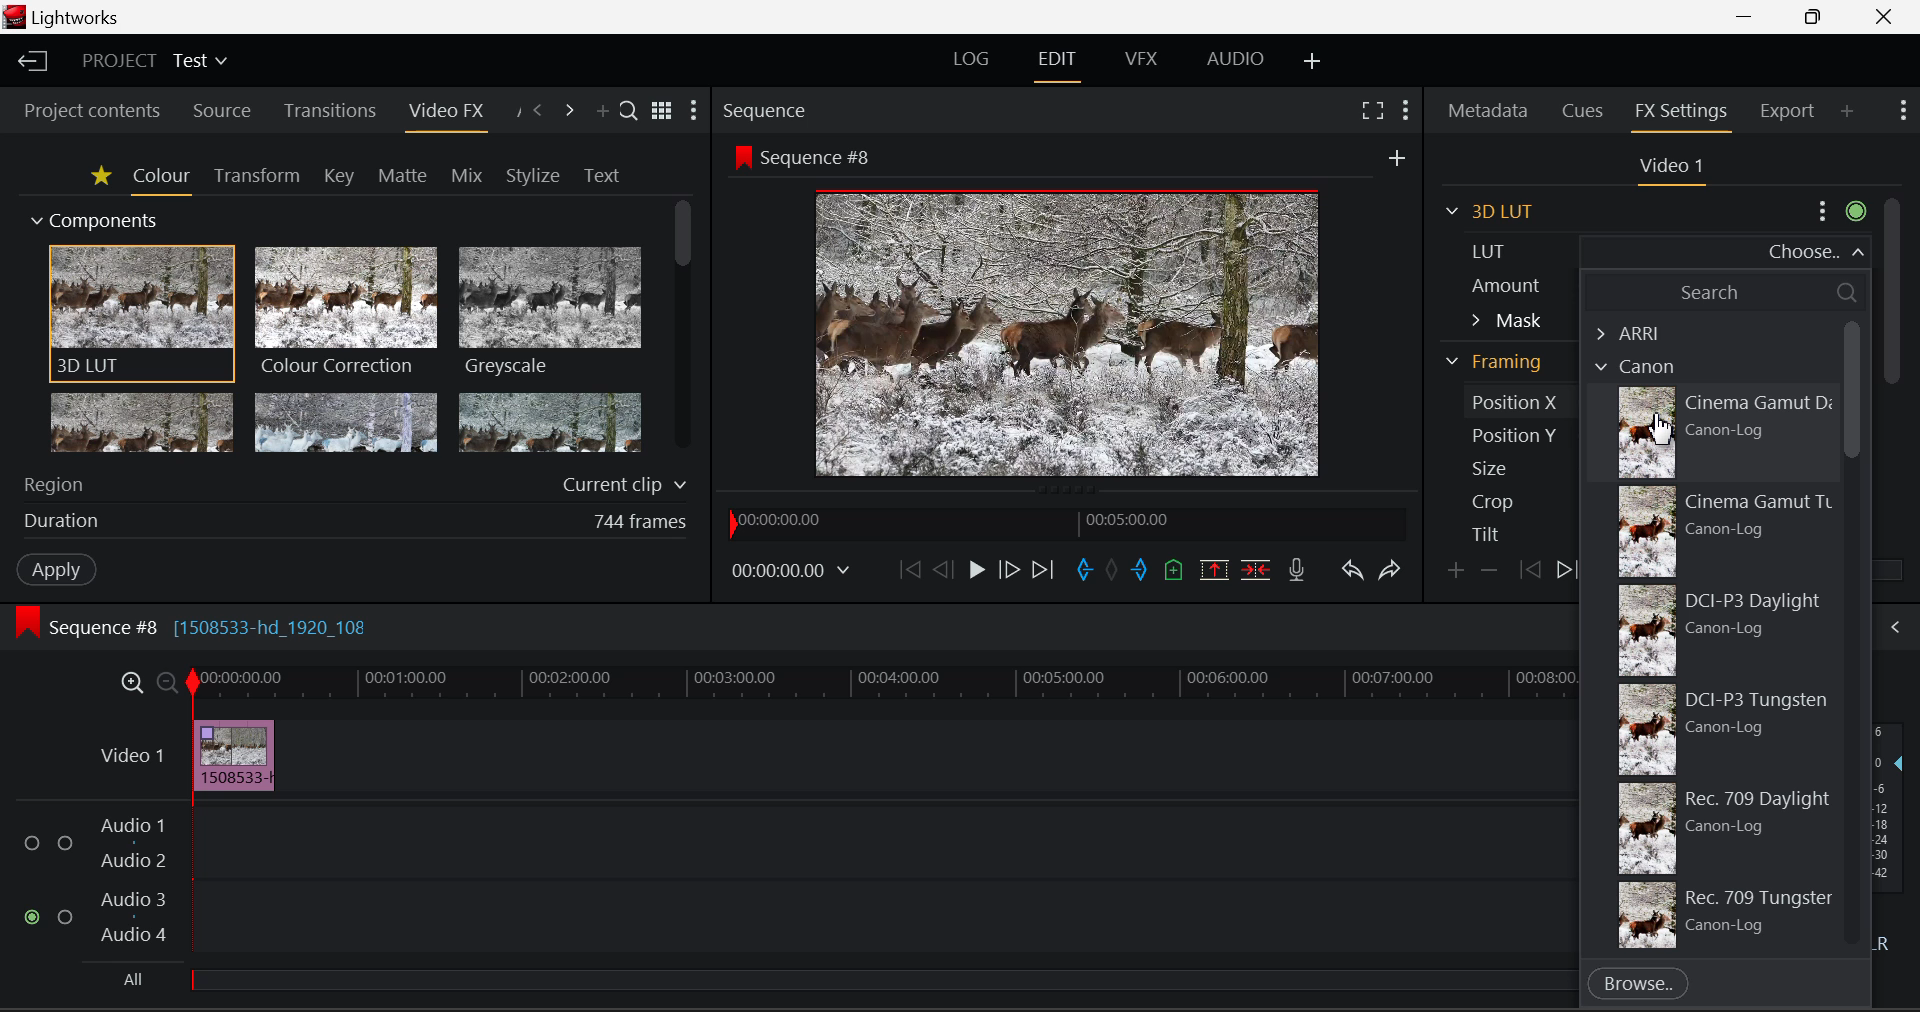  What do you see at coordinates (1676, 171) in the screenshot?
I see `Video Settings` at bounding box center [1676, 171].